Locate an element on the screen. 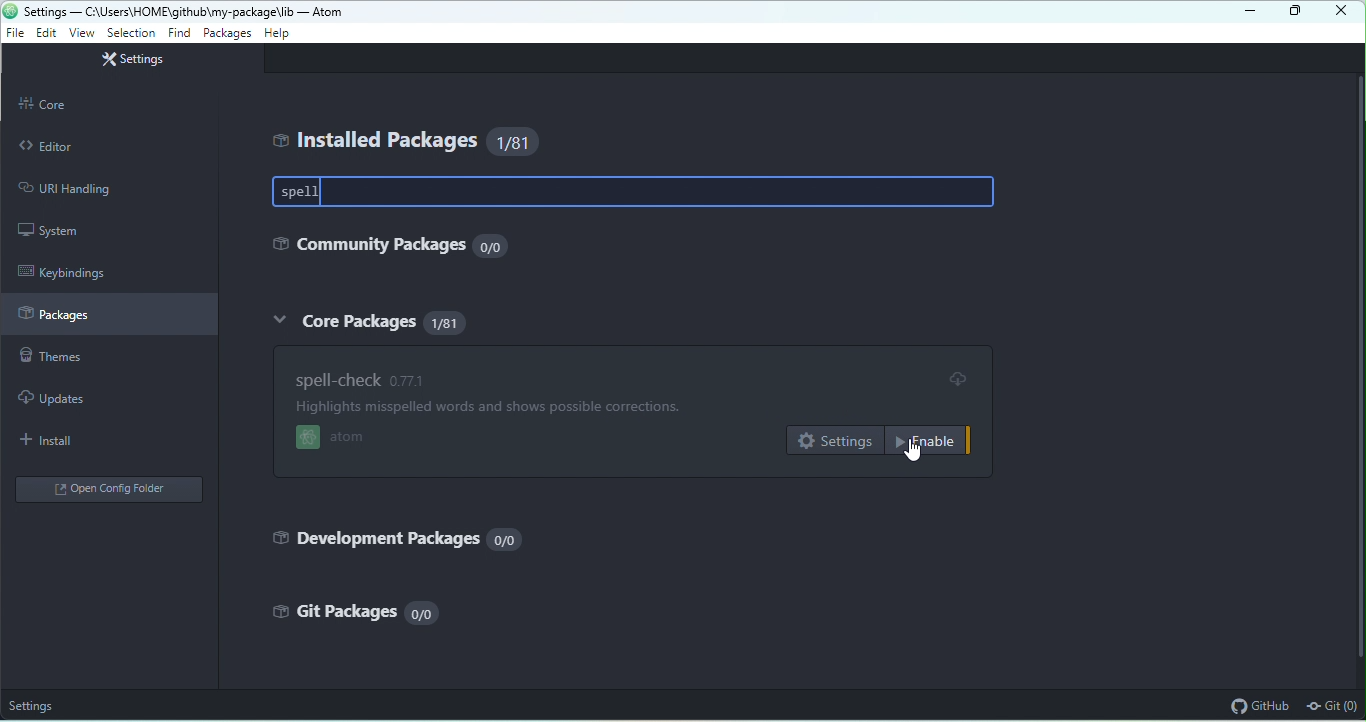 The width and height of the screenshot is (1366, 722). selection is located at coordinates (132, 33).